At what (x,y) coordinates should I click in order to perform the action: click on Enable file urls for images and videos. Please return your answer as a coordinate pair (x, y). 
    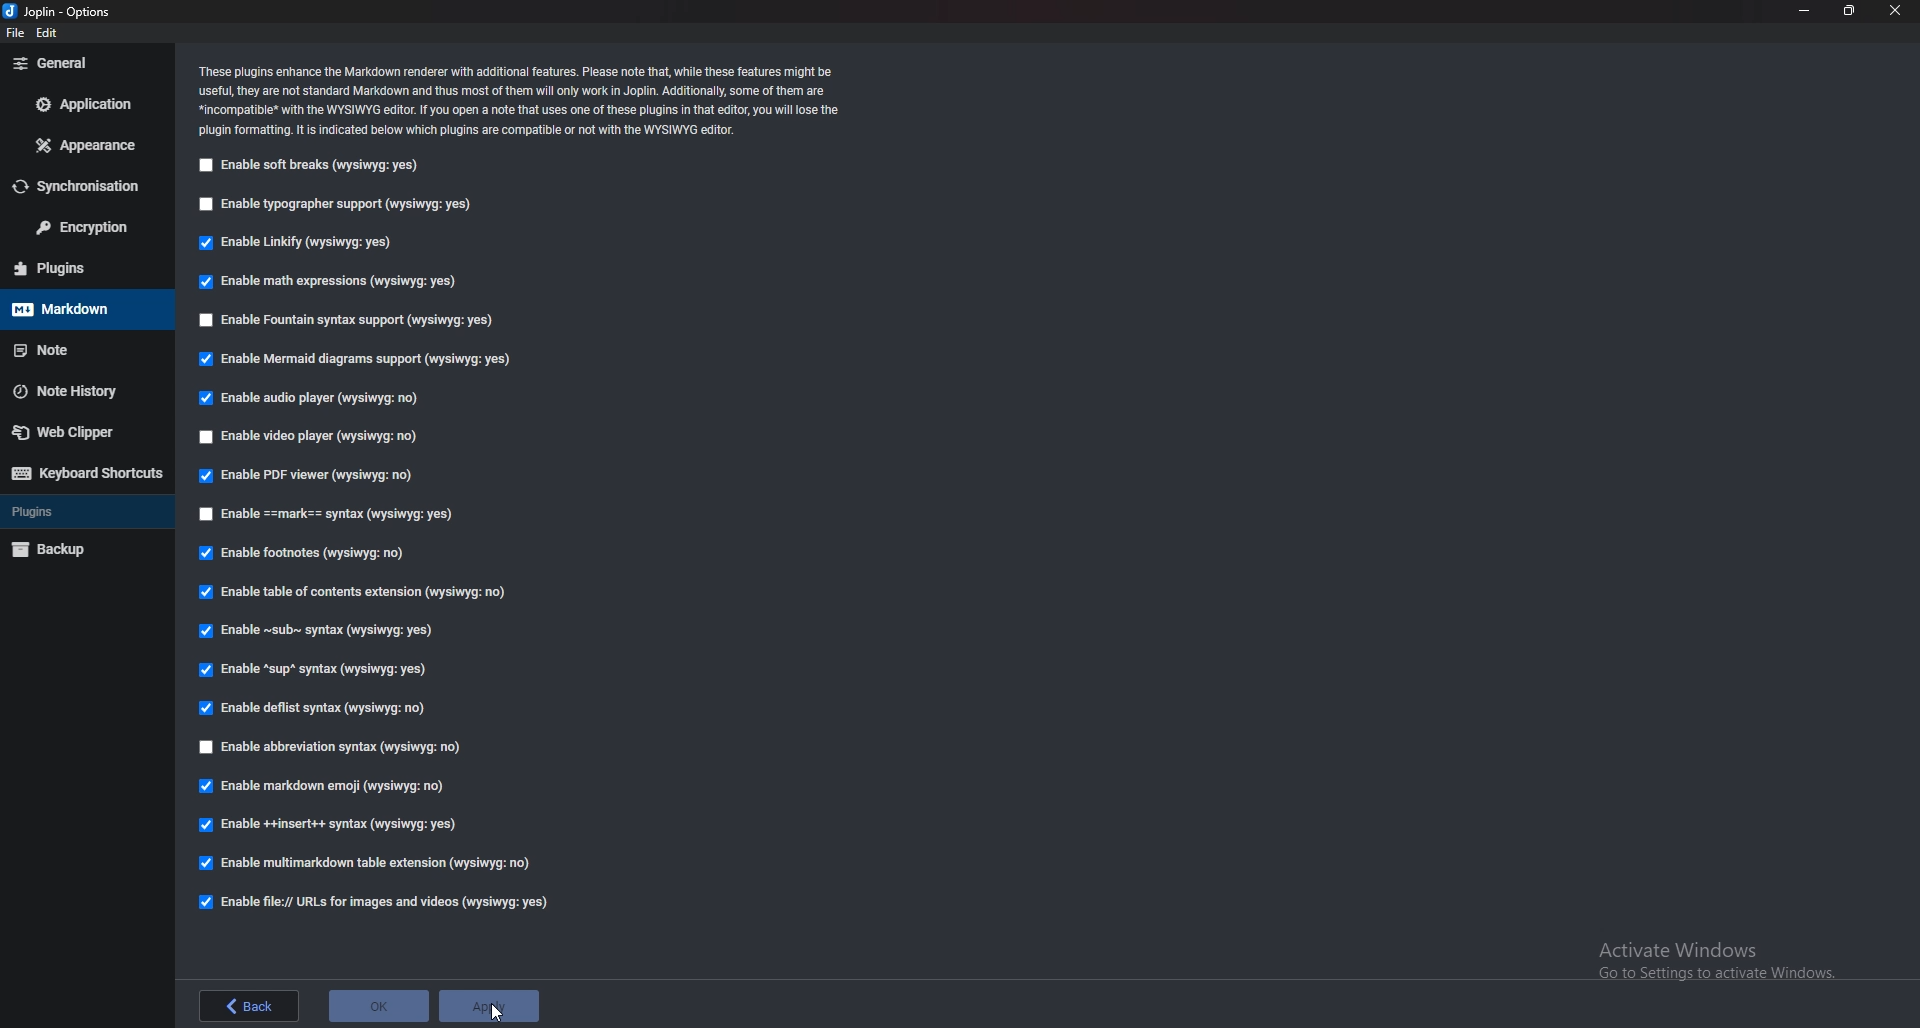
    Looking at the image, I should click on (385, 903).